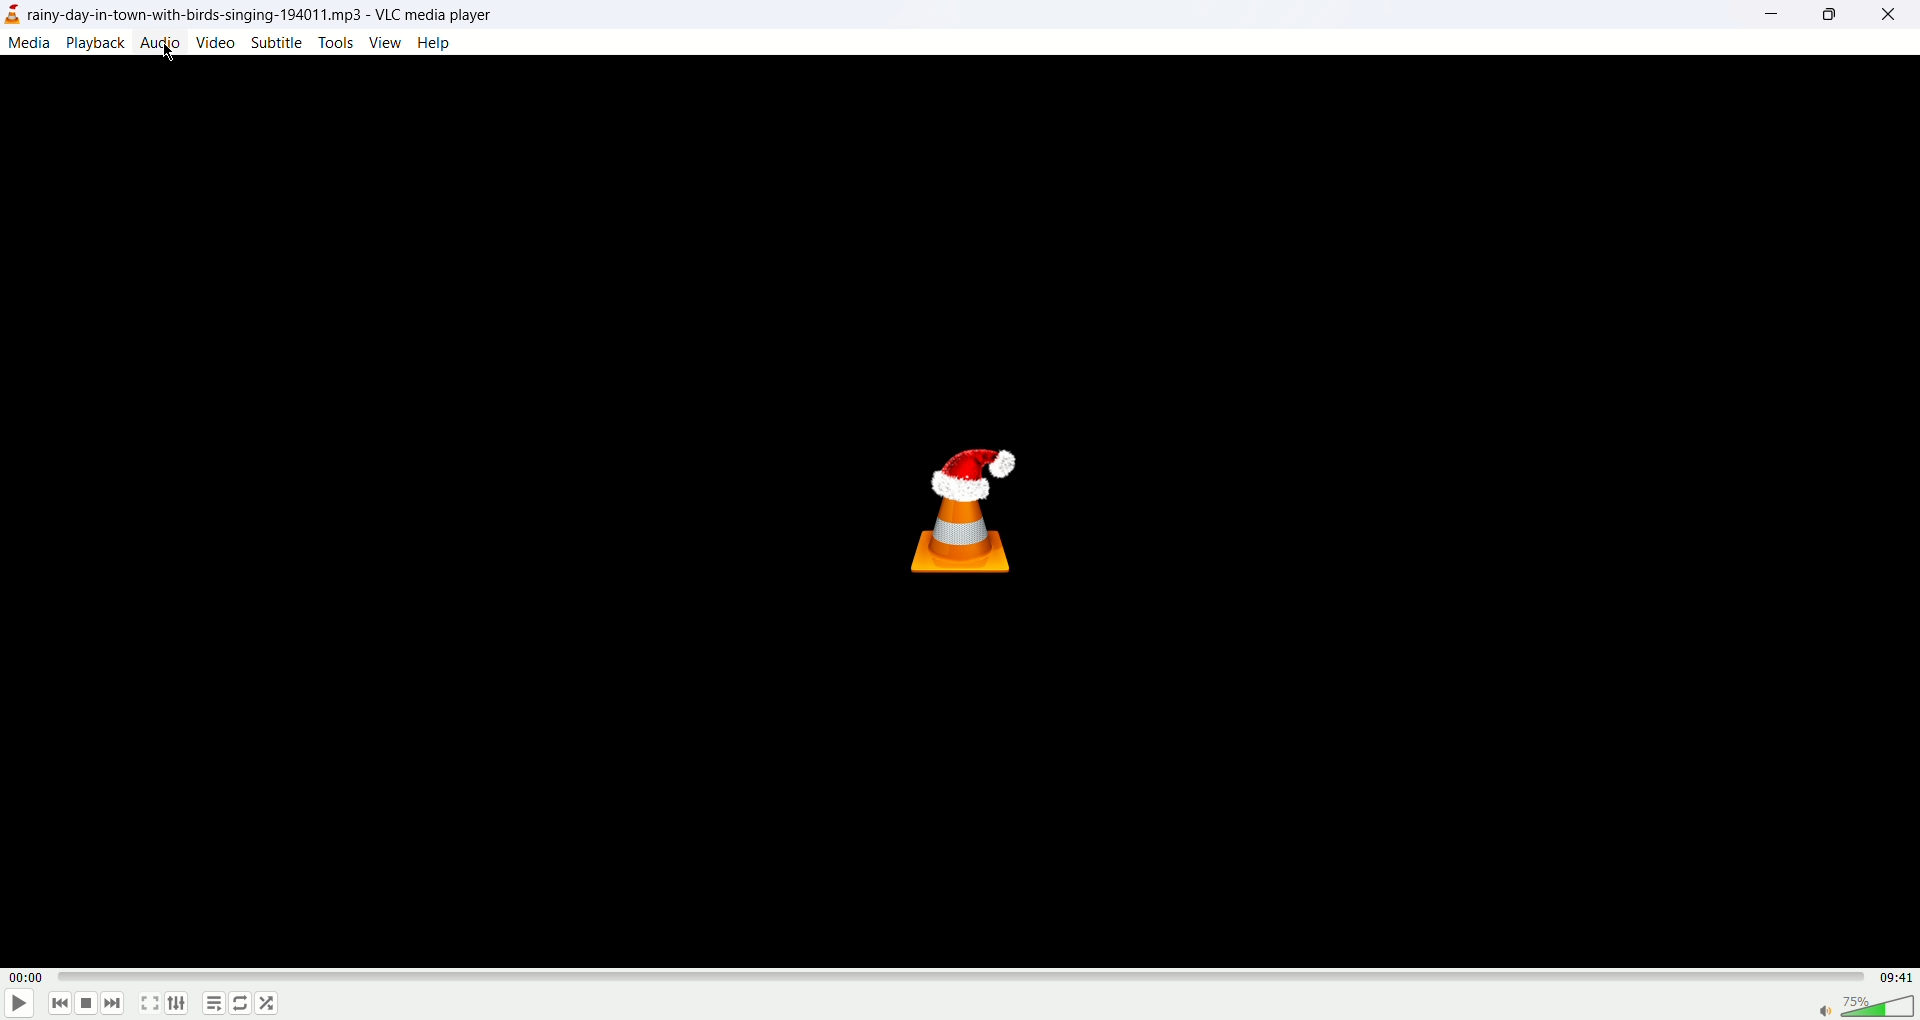  What do you see at coordinates (25, 978) in the screenshot?
I see `played time` at bounding box center [25, 978].